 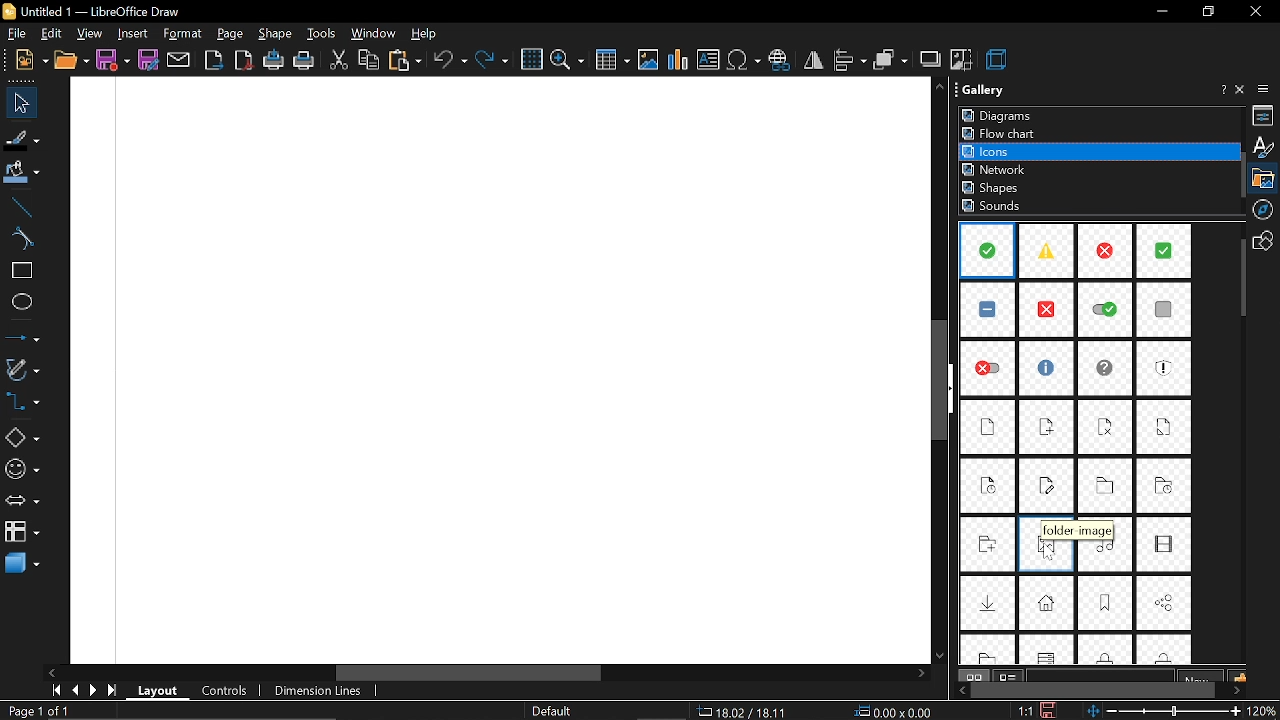 I want to click on ellipse, so click(x=18, y=304).